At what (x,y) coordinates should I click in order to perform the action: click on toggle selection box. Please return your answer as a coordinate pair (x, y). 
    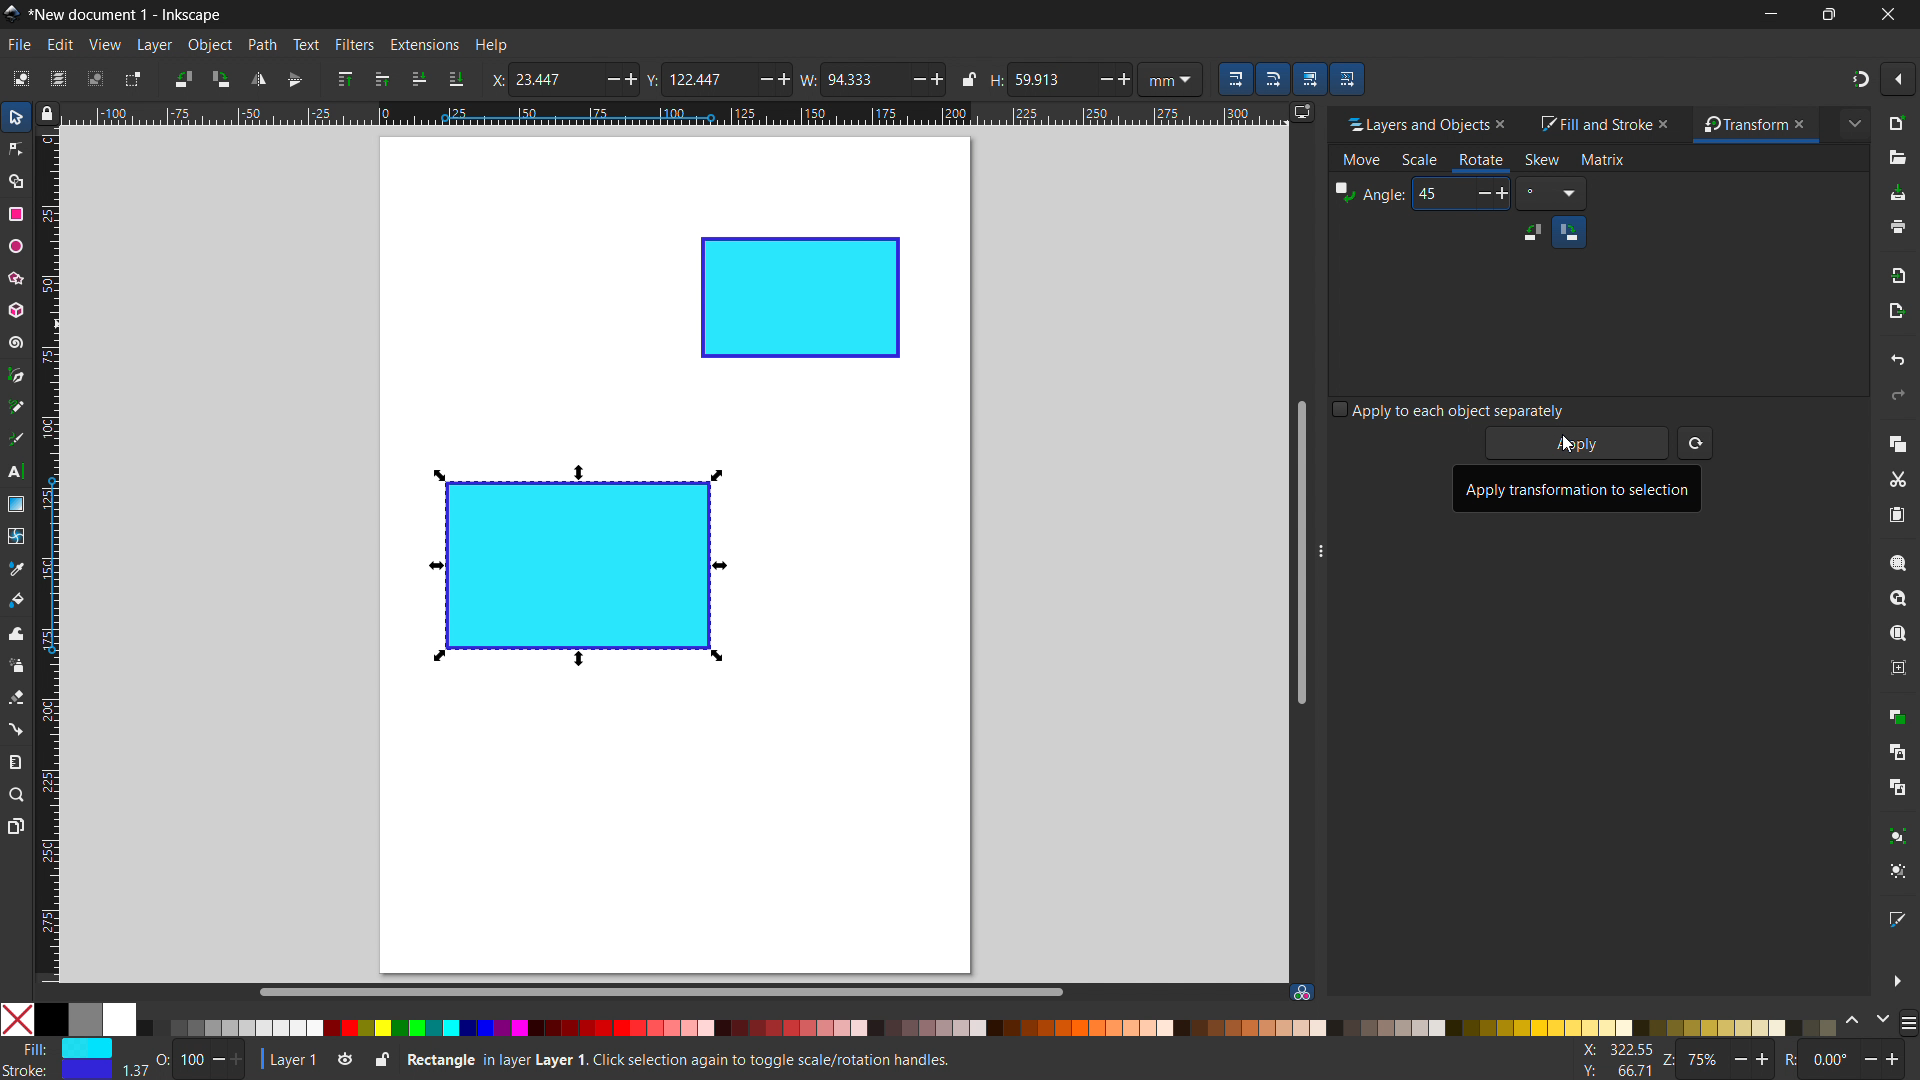
    Looking at the image, I should click on (131, 81).